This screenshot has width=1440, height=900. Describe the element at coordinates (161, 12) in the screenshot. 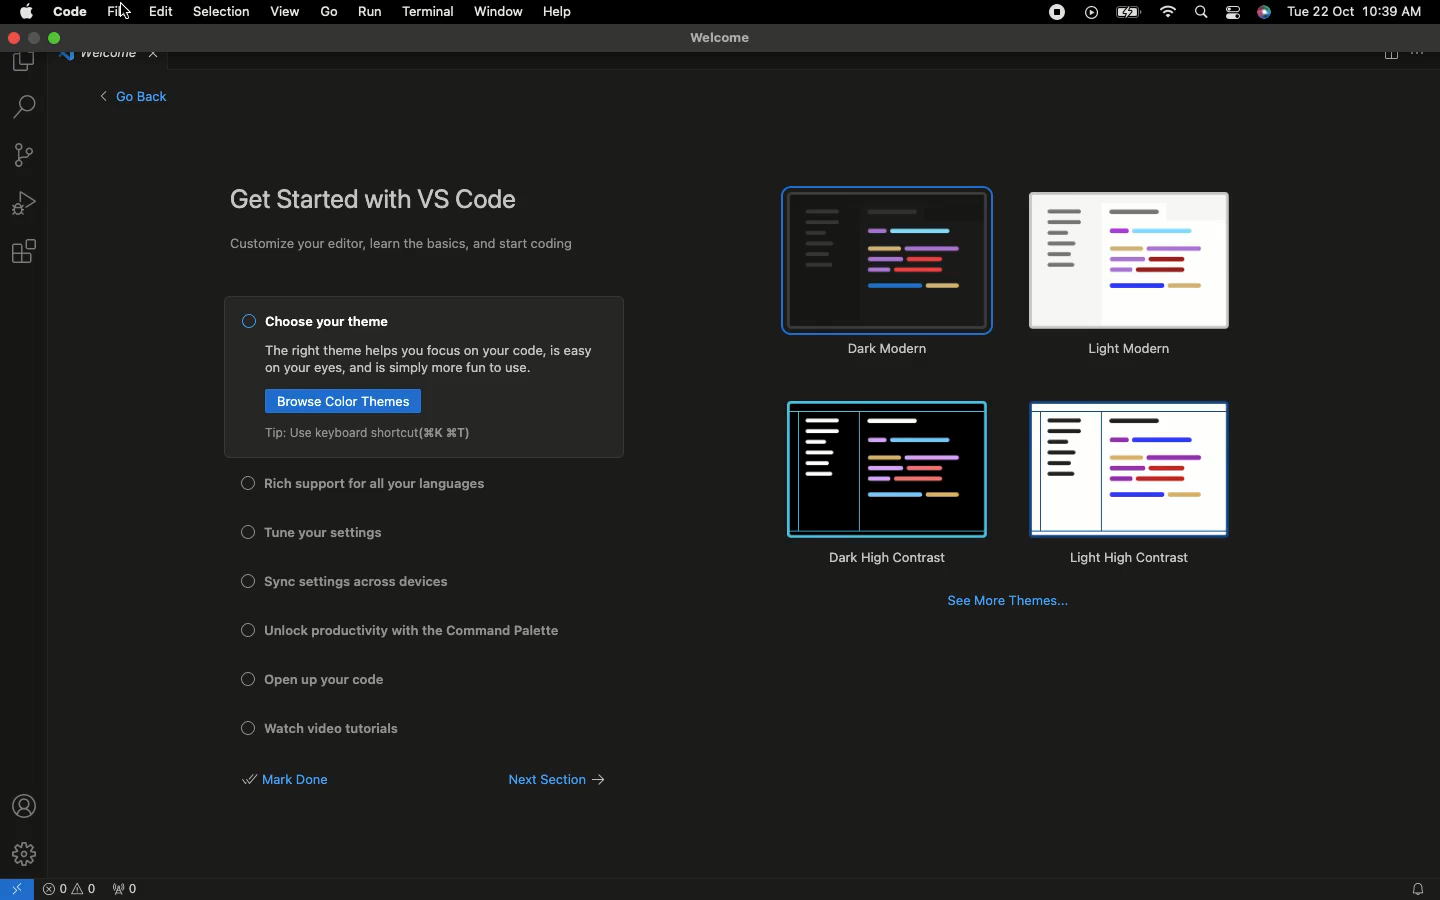

I see `Edit` at that location.